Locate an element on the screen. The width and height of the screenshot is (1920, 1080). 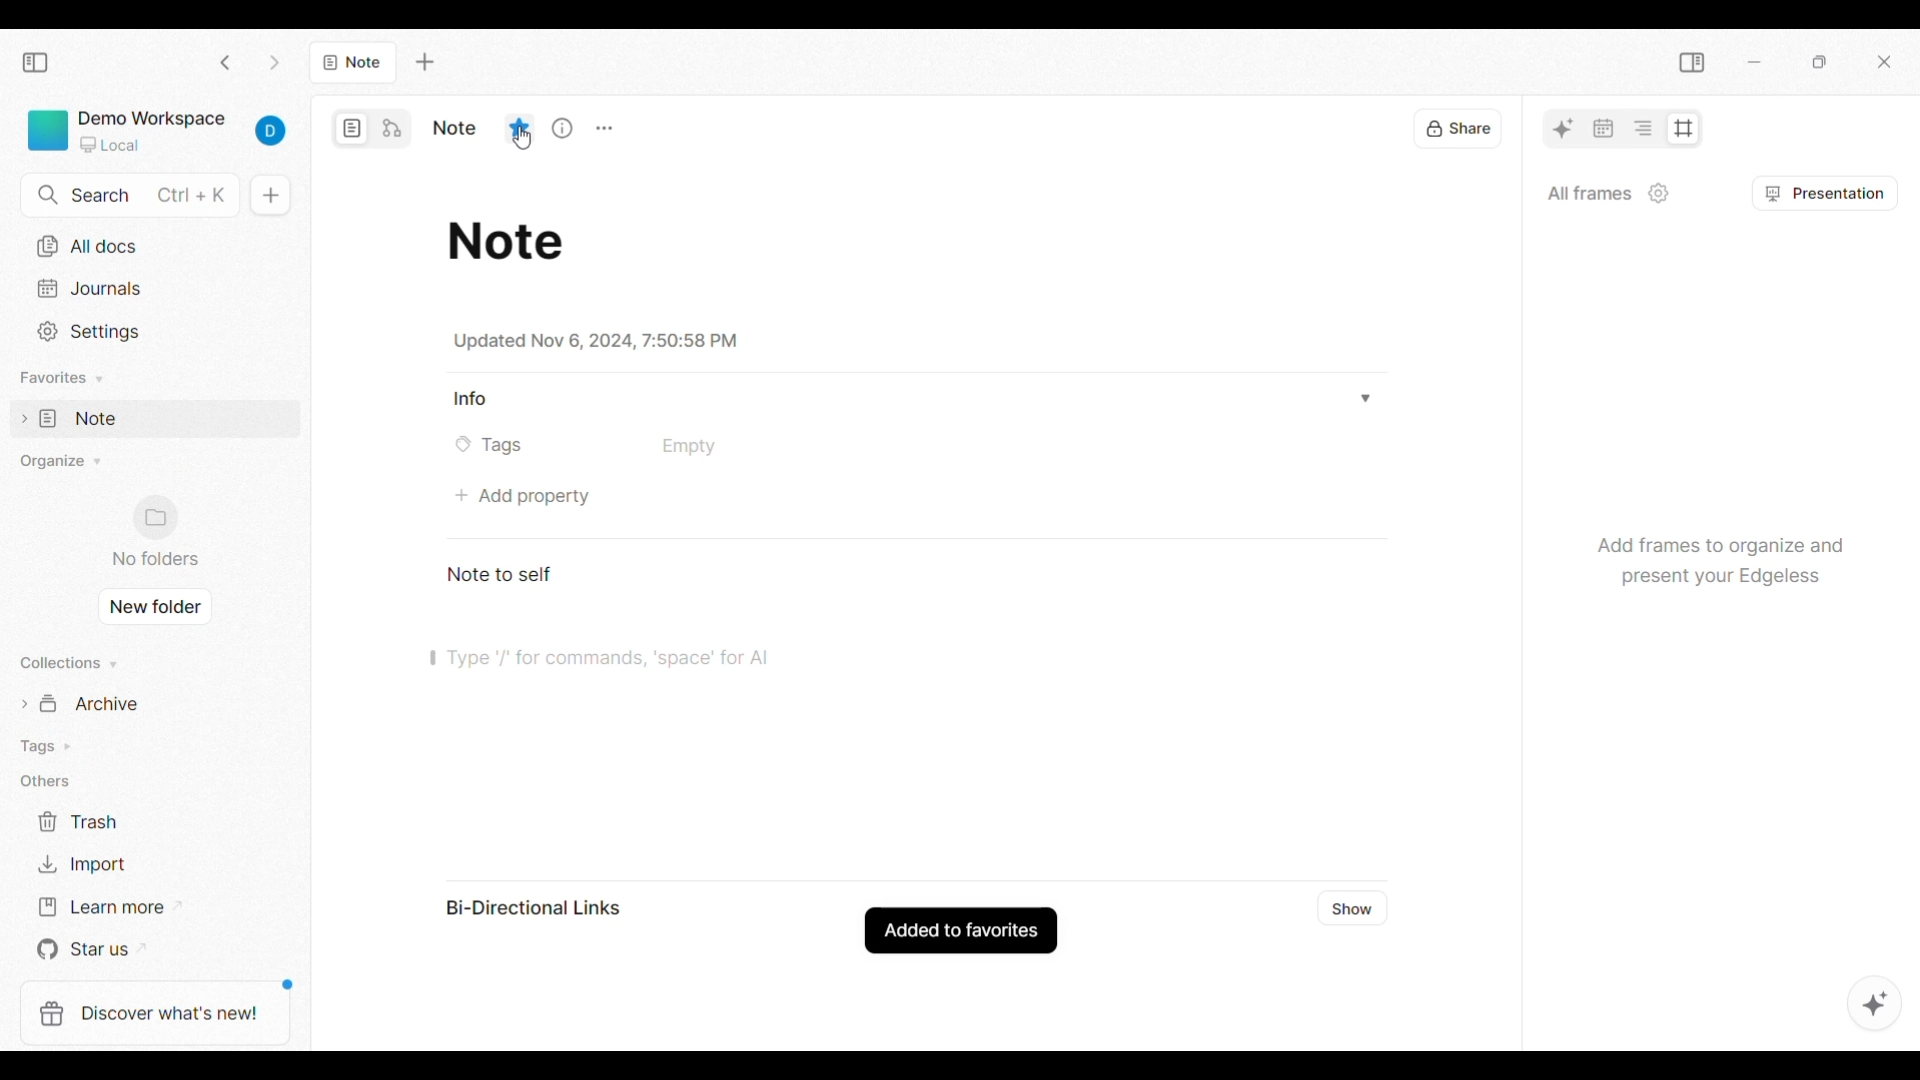
Import folder is located at coordinates (122, 863).